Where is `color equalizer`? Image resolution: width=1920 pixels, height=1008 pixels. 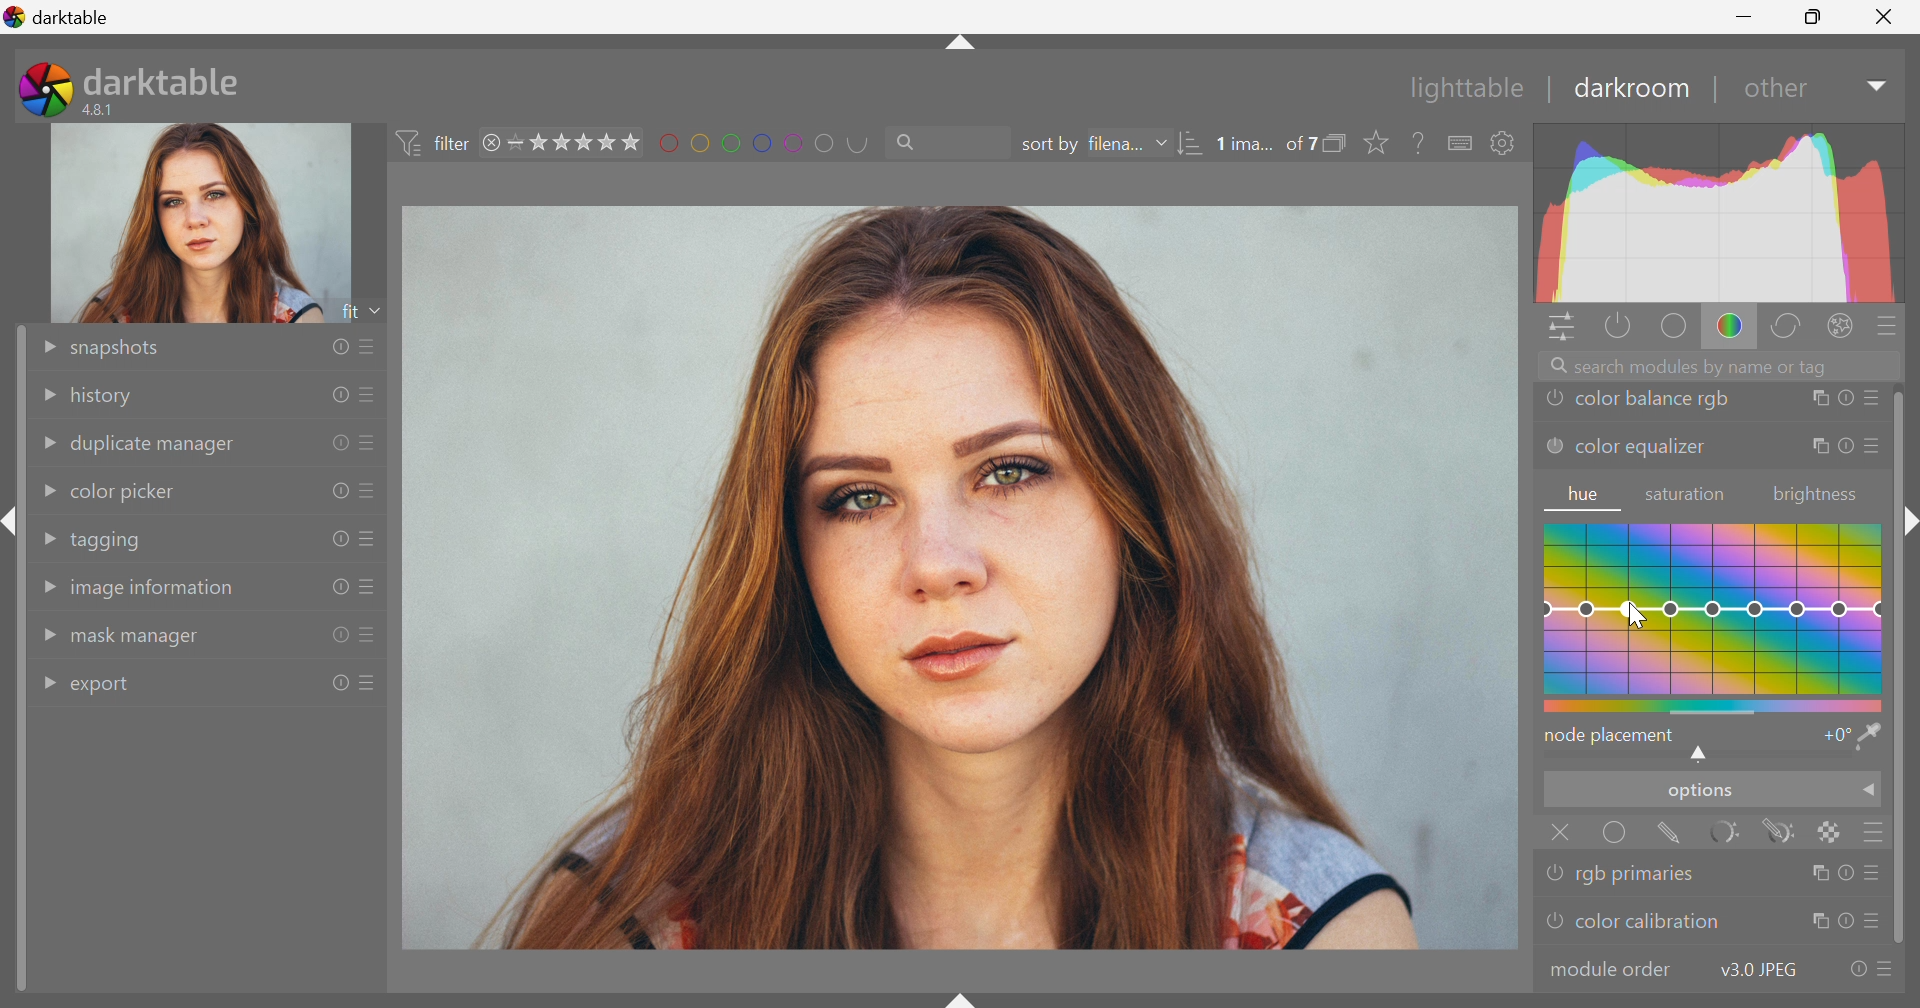
color equalizer is located at coordinates (1642, 451).